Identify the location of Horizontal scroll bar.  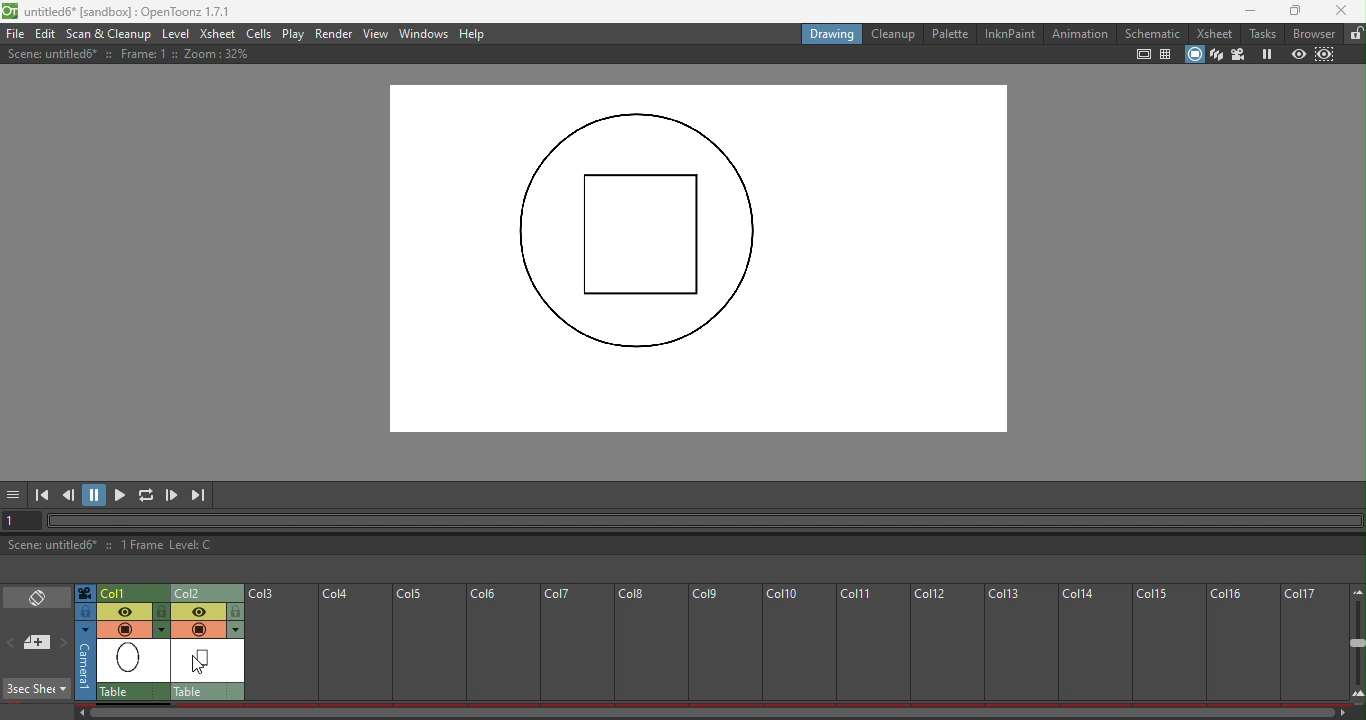
(706, 518).